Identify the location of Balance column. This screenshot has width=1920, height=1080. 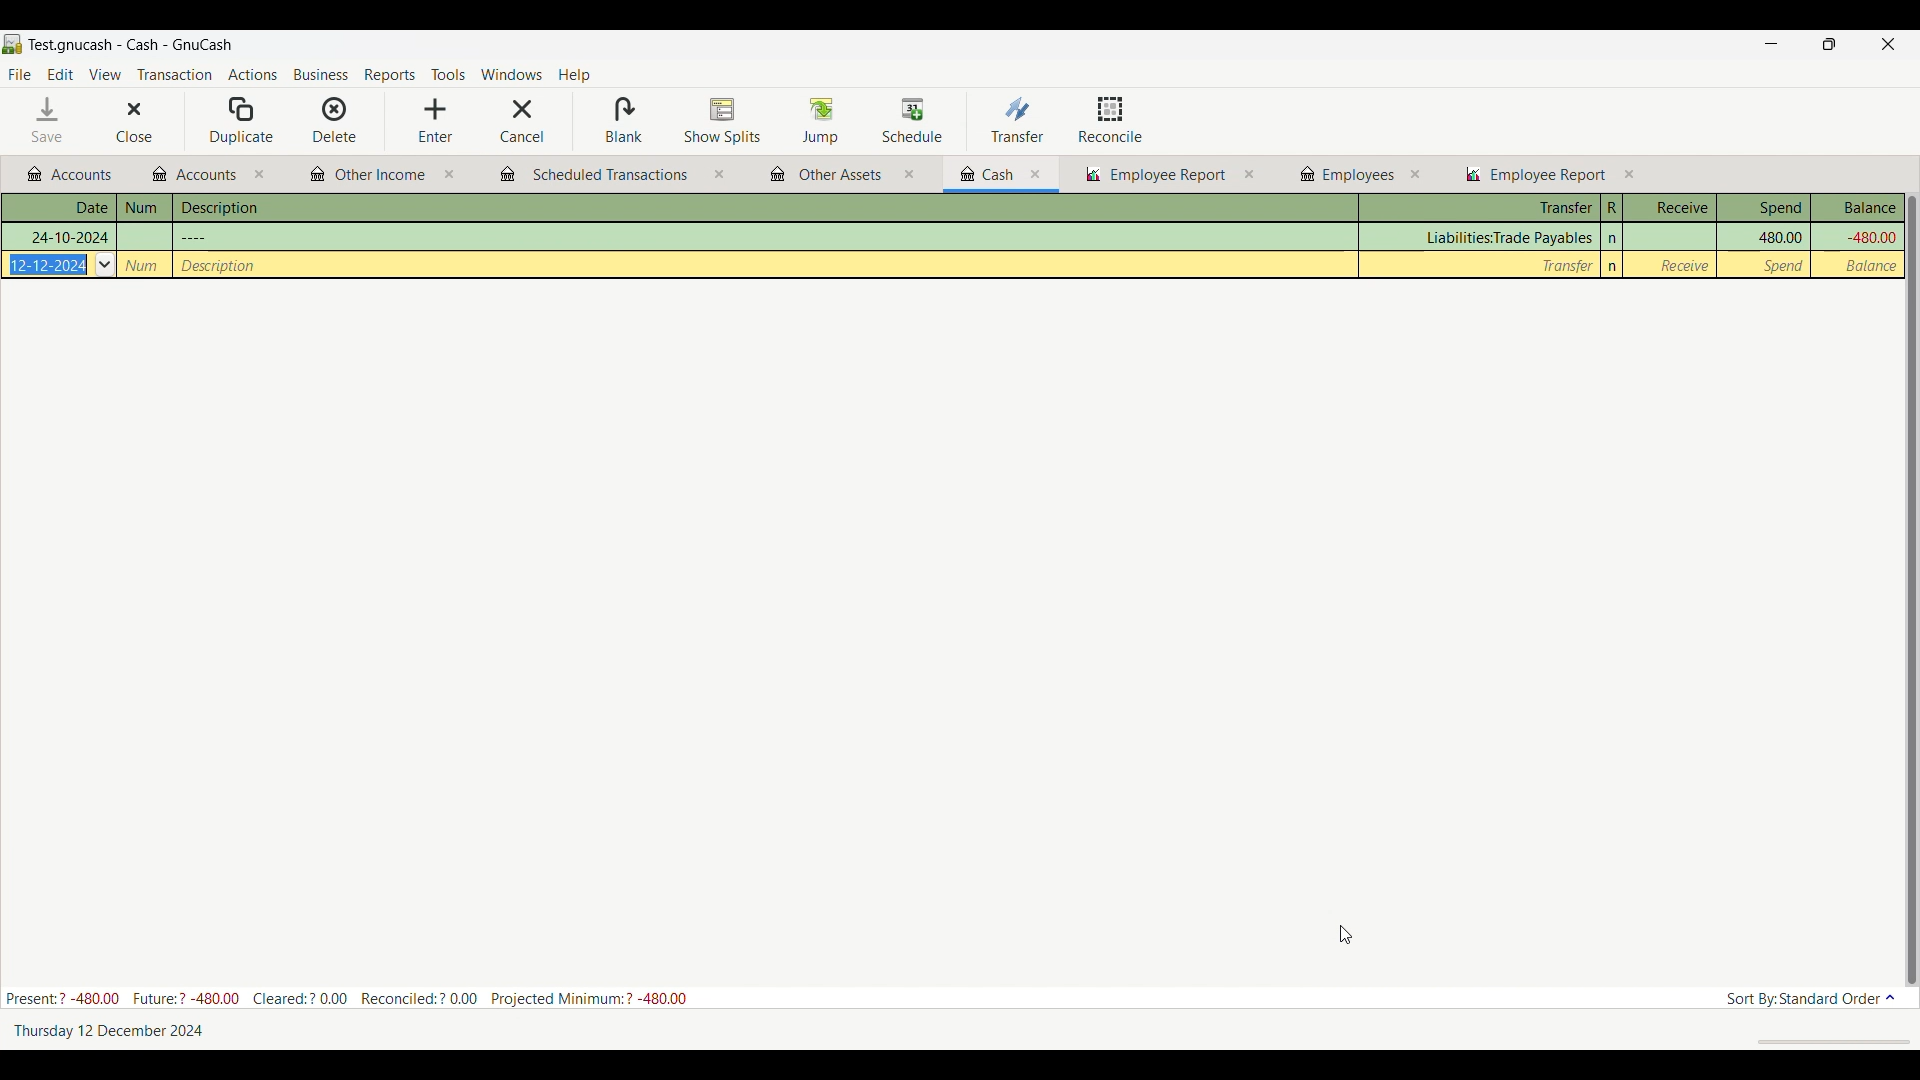
(1858, 208).